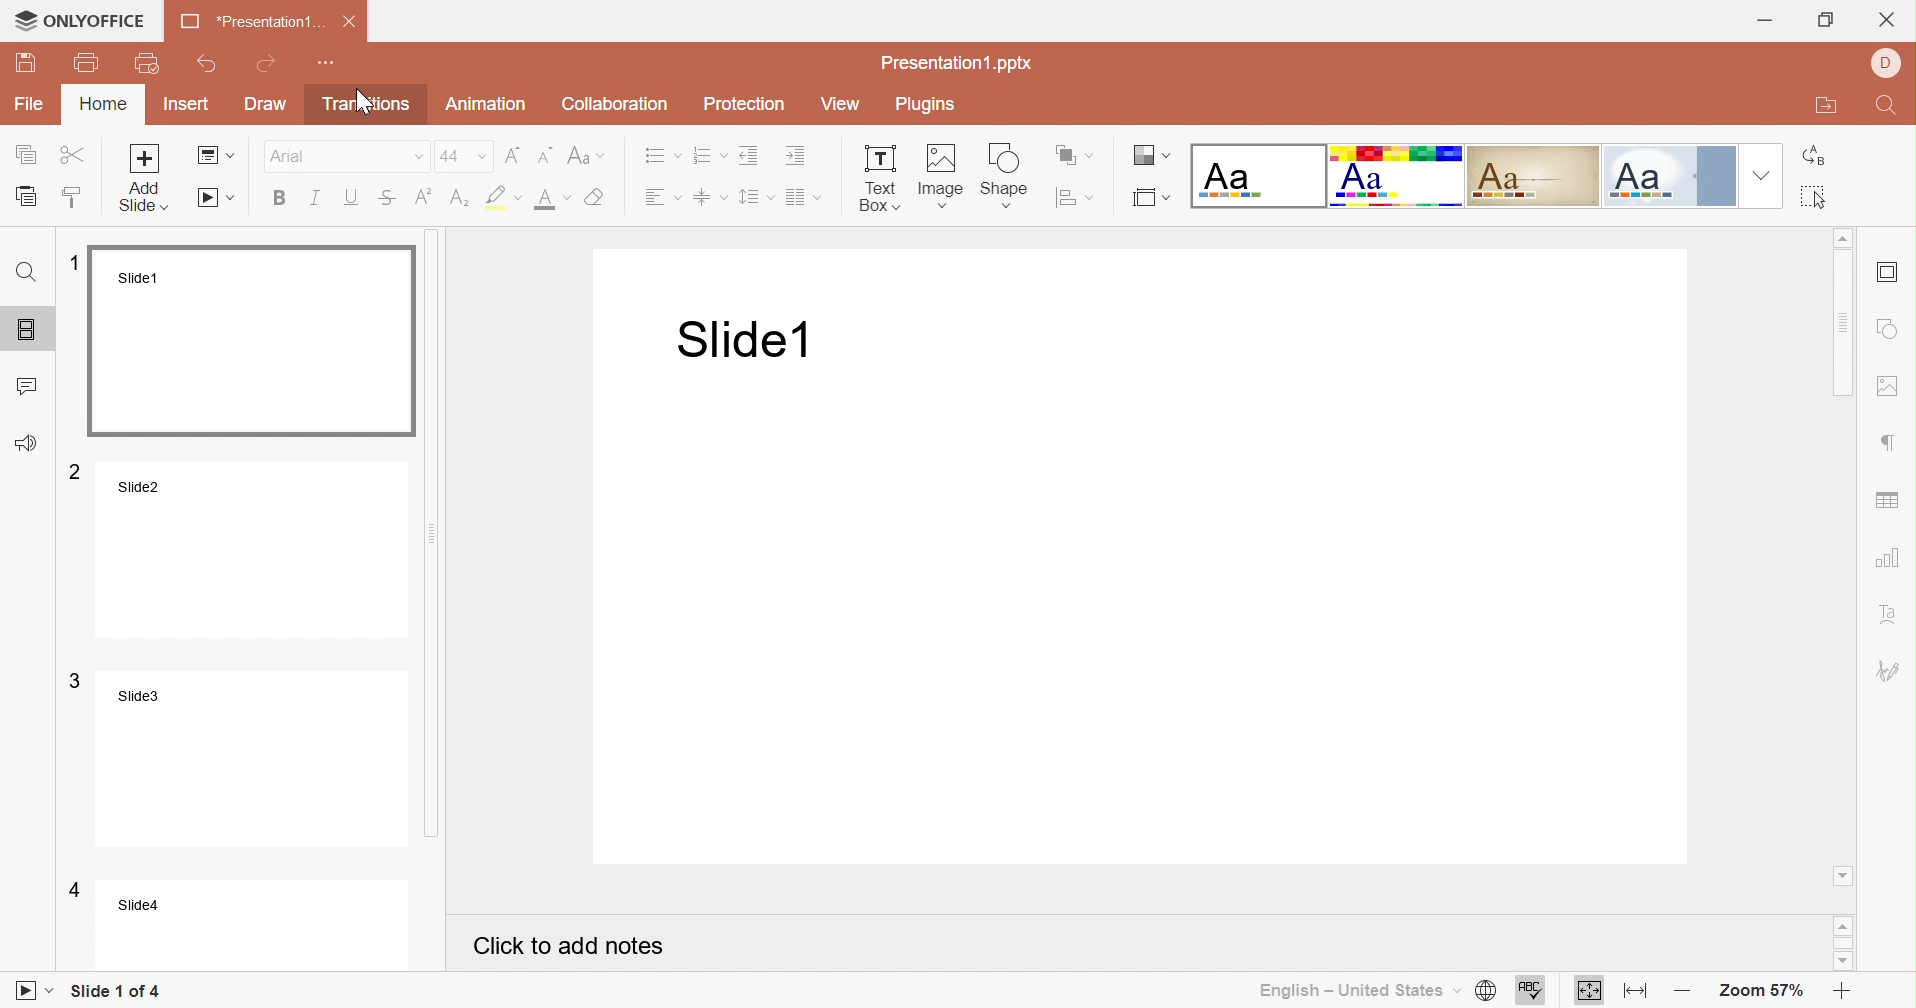 The image size is (1916, 1008). Describe the element at coordinates (219, 196) in the screenshot. I see `Start slideshow` at that location.